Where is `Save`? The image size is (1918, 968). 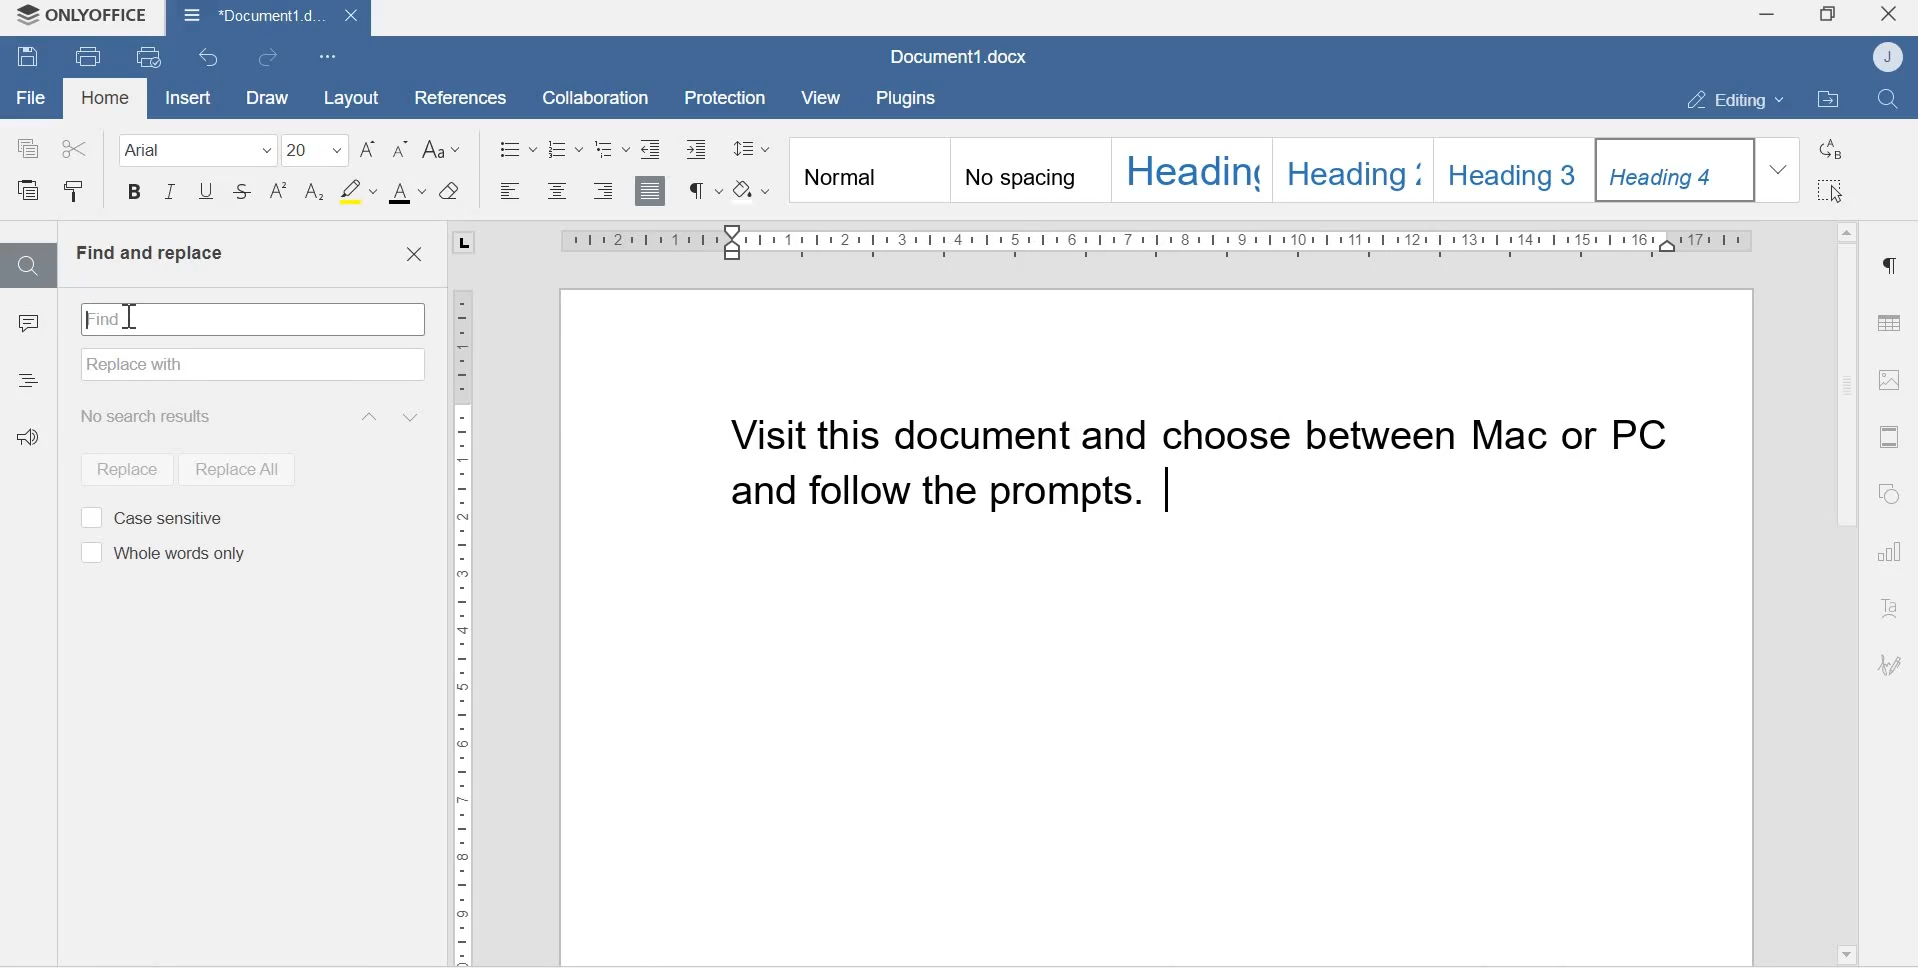 Save is located at coordinates (28, 59).